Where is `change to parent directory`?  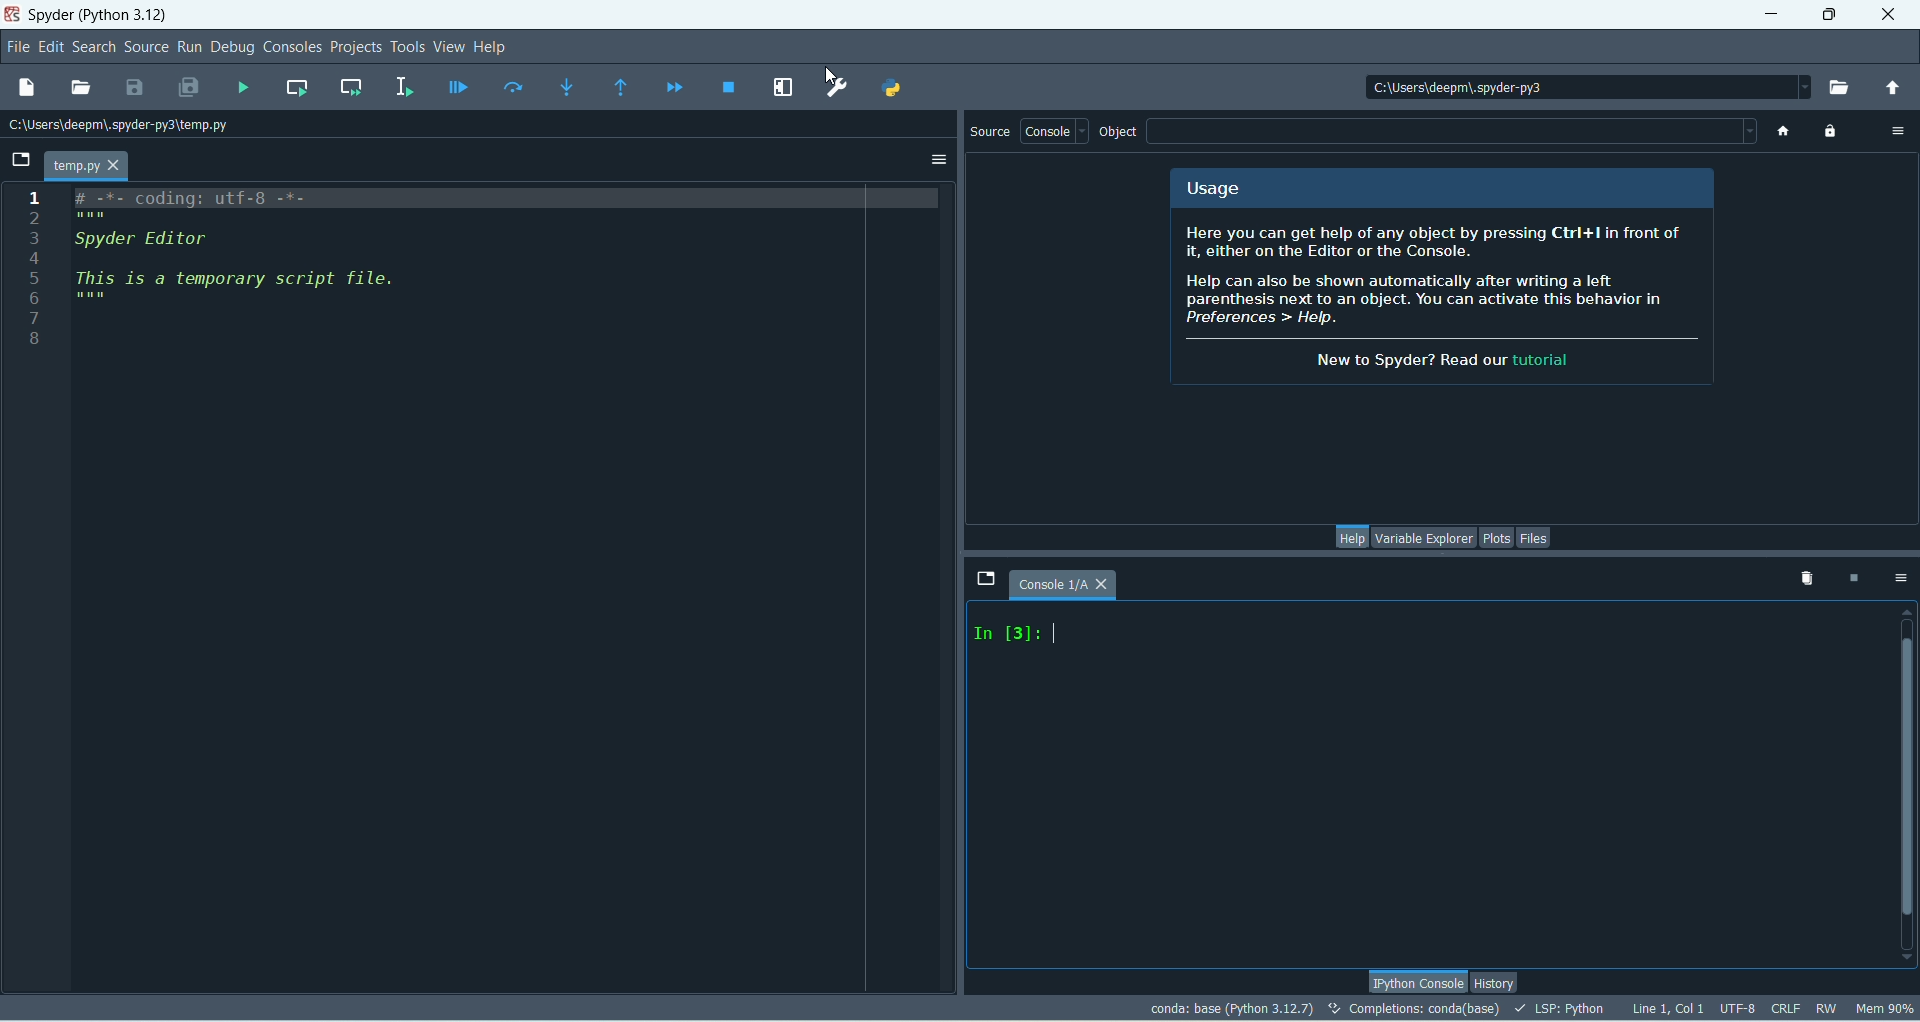
change to parent directory is located at coordinates (1893, 89).